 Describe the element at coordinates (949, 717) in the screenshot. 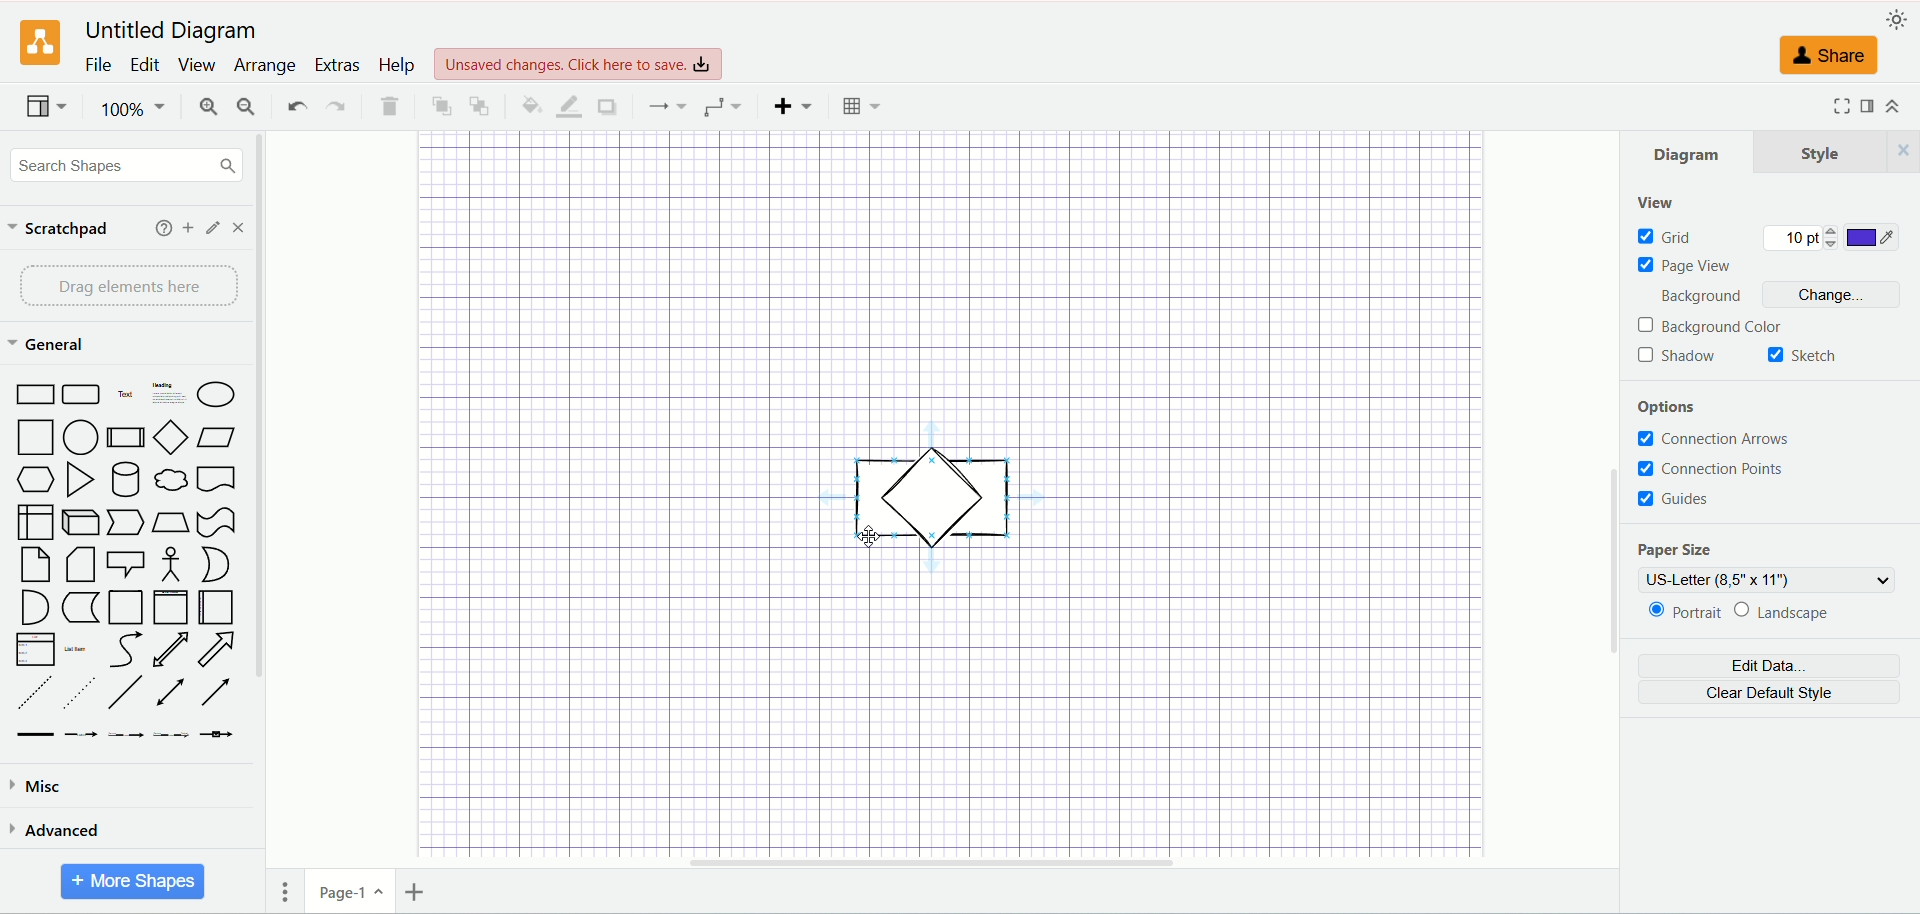

I see `canvas` at that location.